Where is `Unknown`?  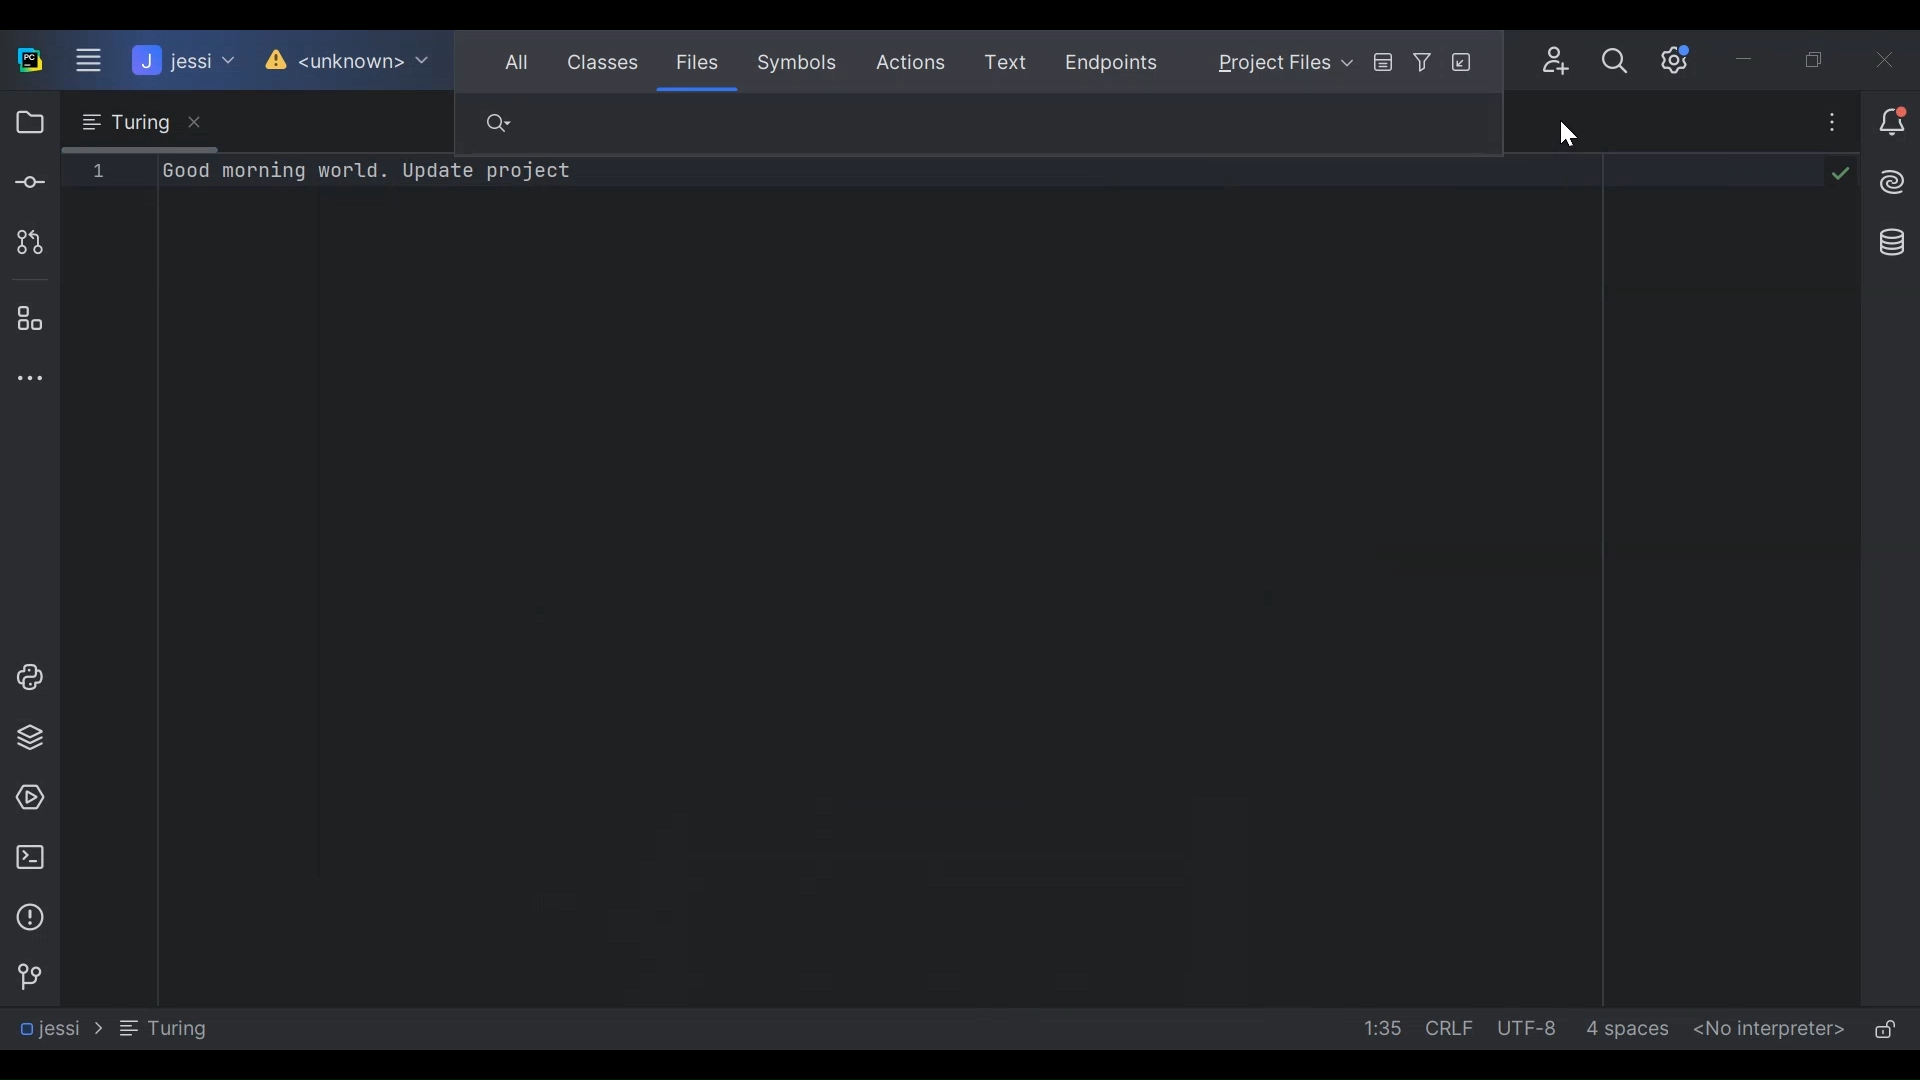 Unknown is located at coordinates (346, 62).